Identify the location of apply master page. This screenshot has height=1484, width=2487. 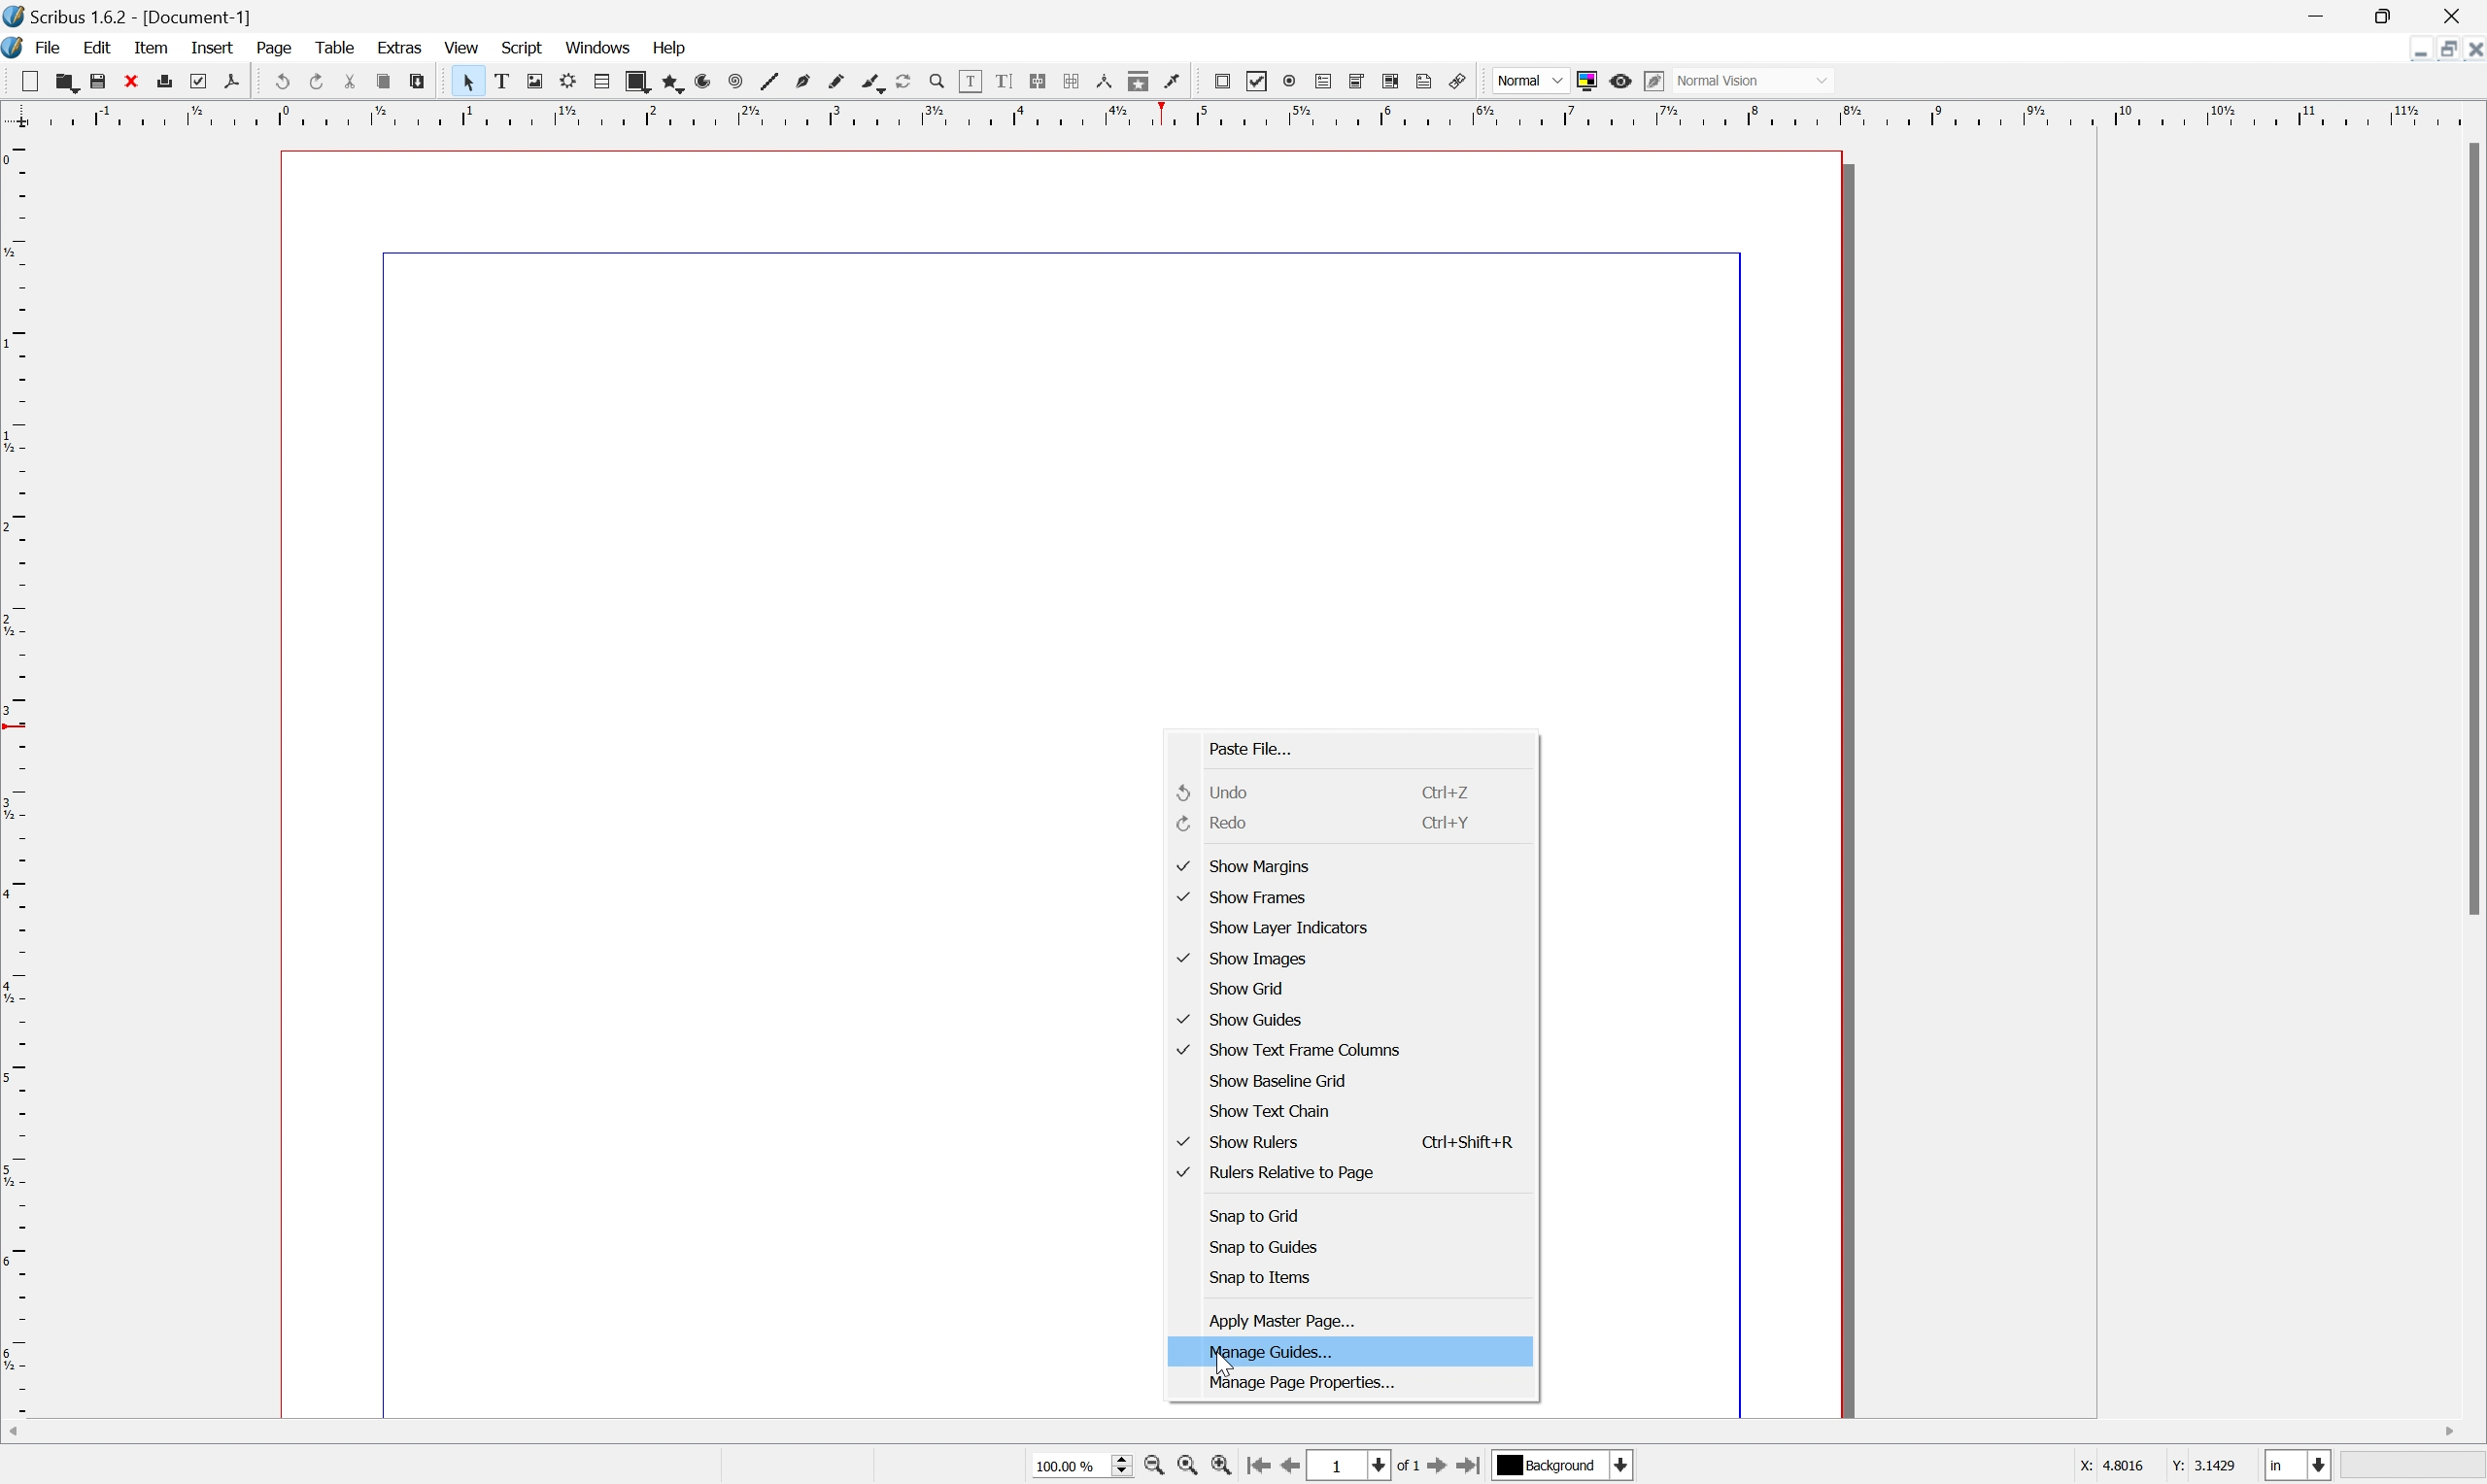
(1284, 1324).